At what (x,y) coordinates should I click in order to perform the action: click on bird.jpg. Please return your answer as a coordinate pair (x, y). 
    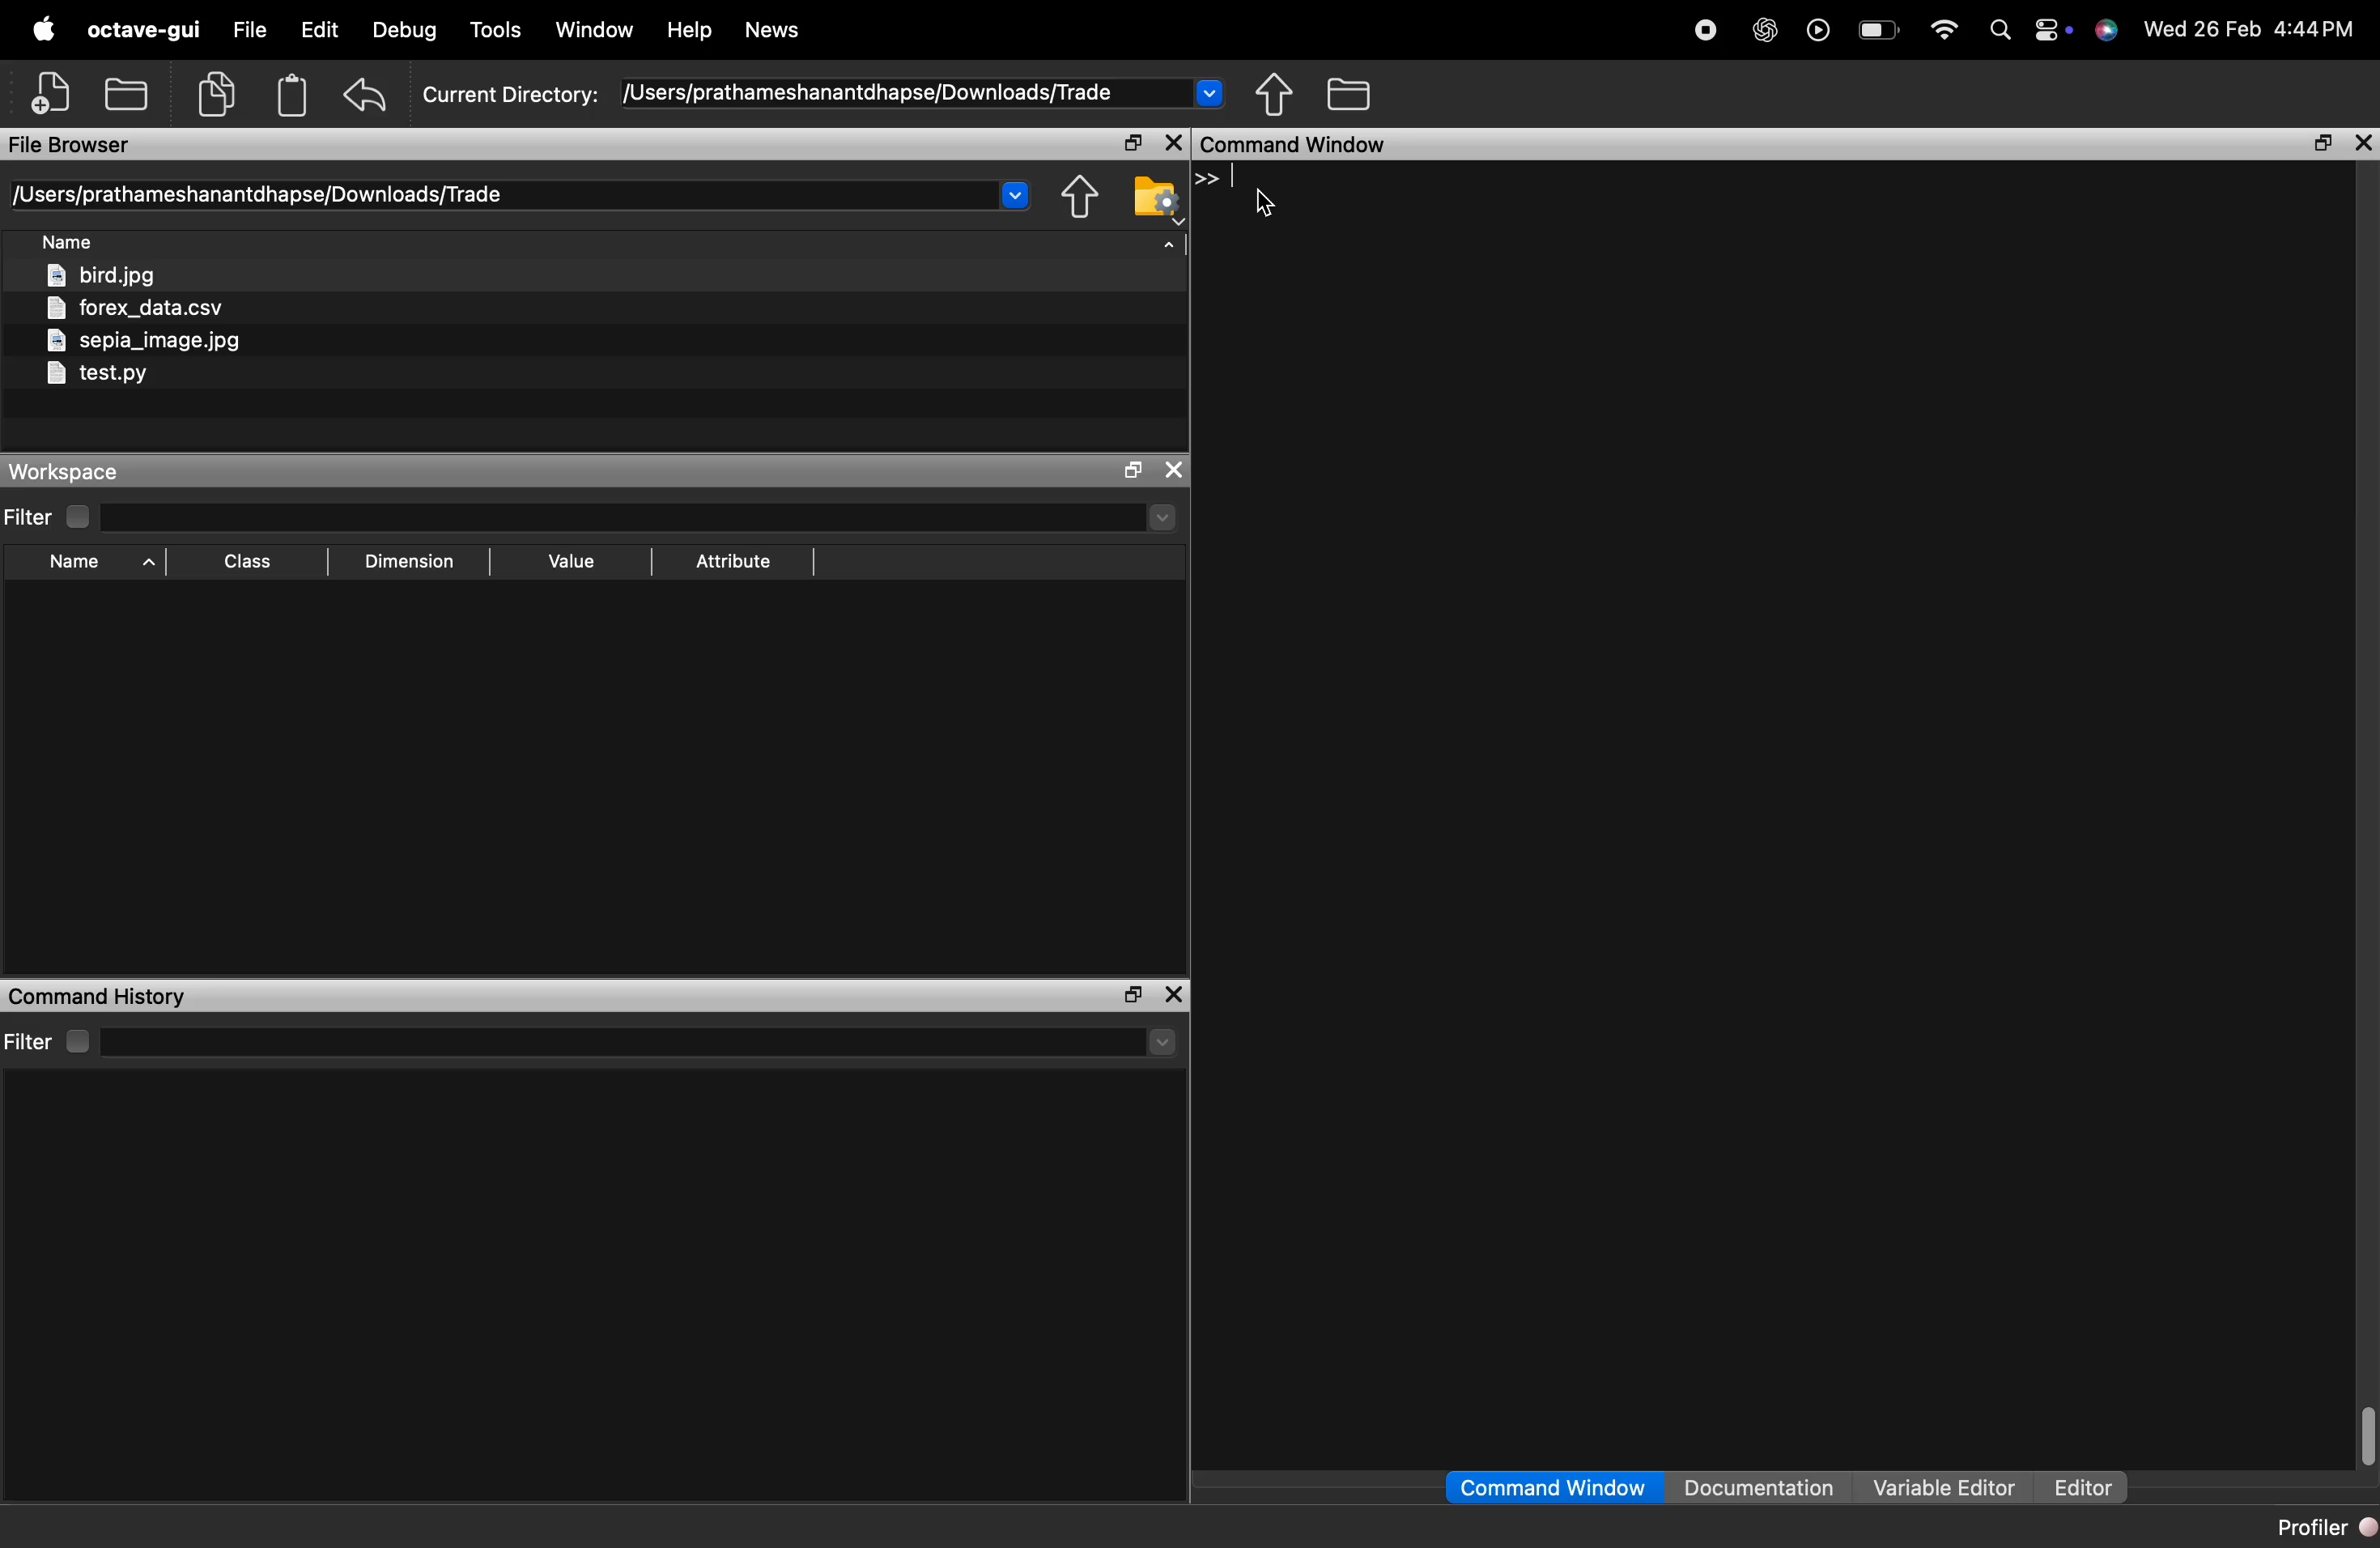
    Looking at the image, I should click on (103, 274).